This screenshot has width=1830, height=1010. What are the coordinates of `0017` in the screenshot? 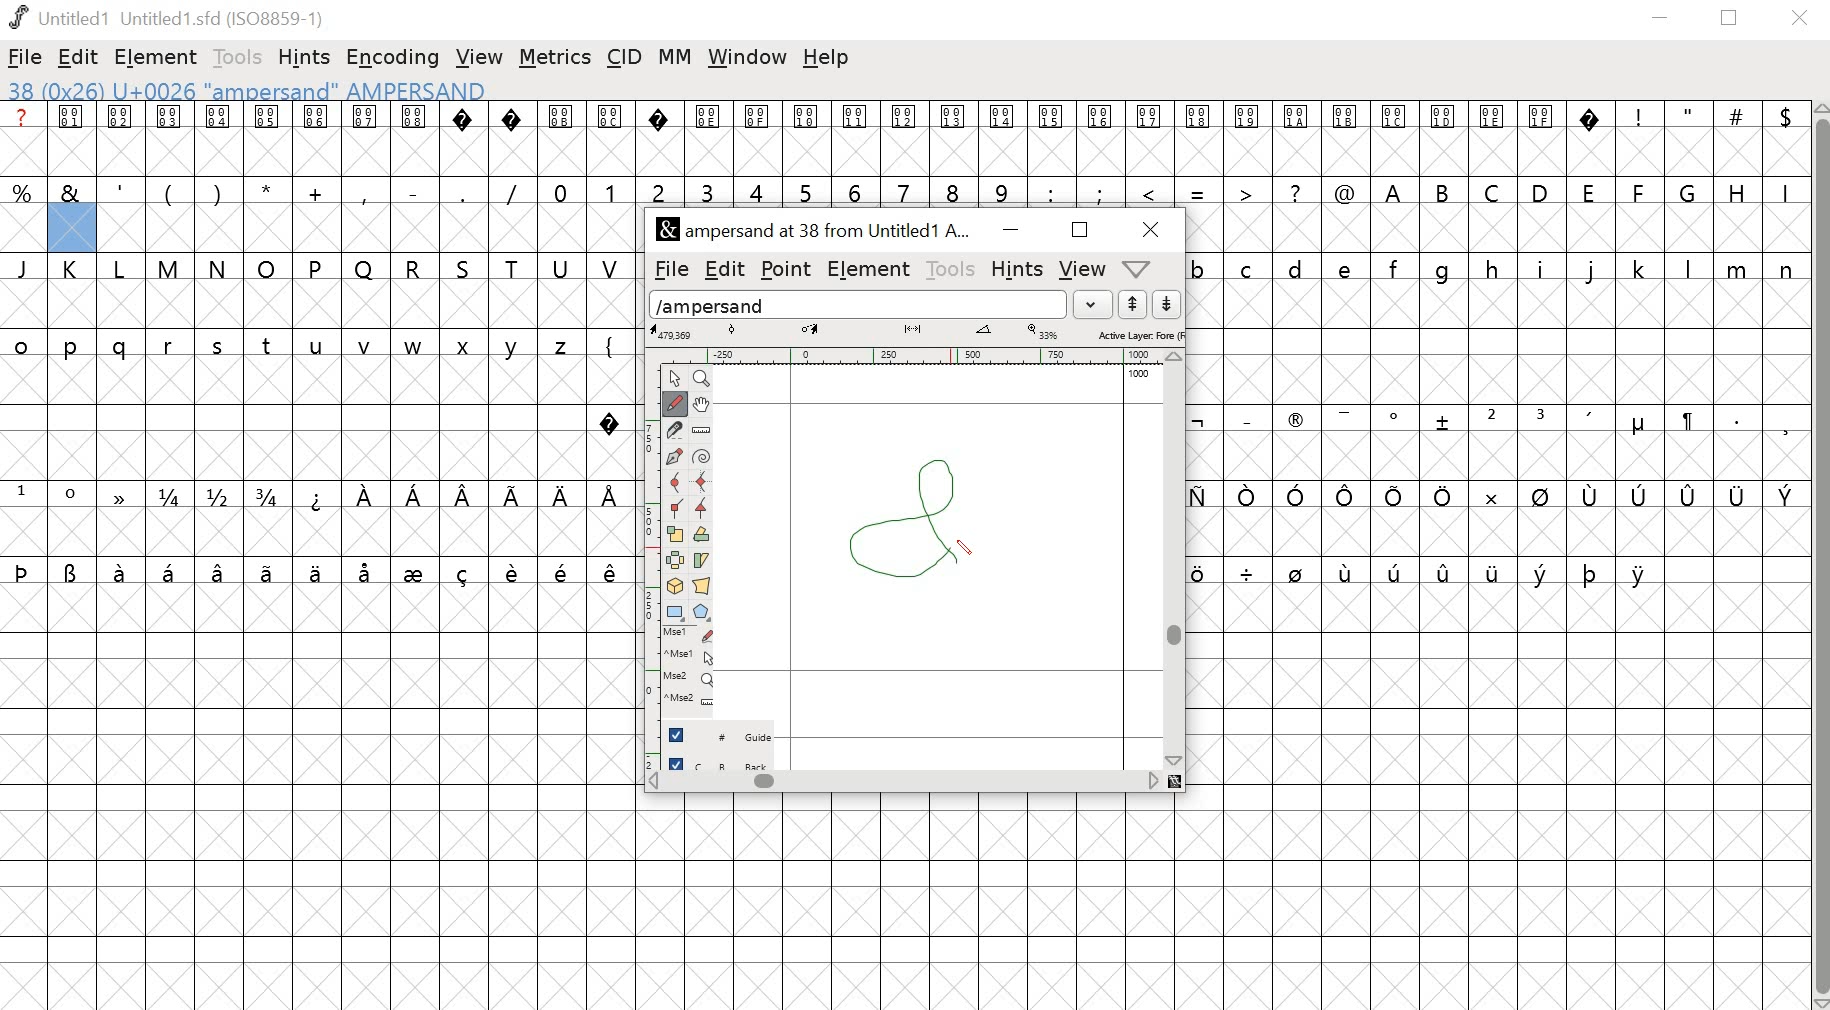 It's located at (1150, 139).